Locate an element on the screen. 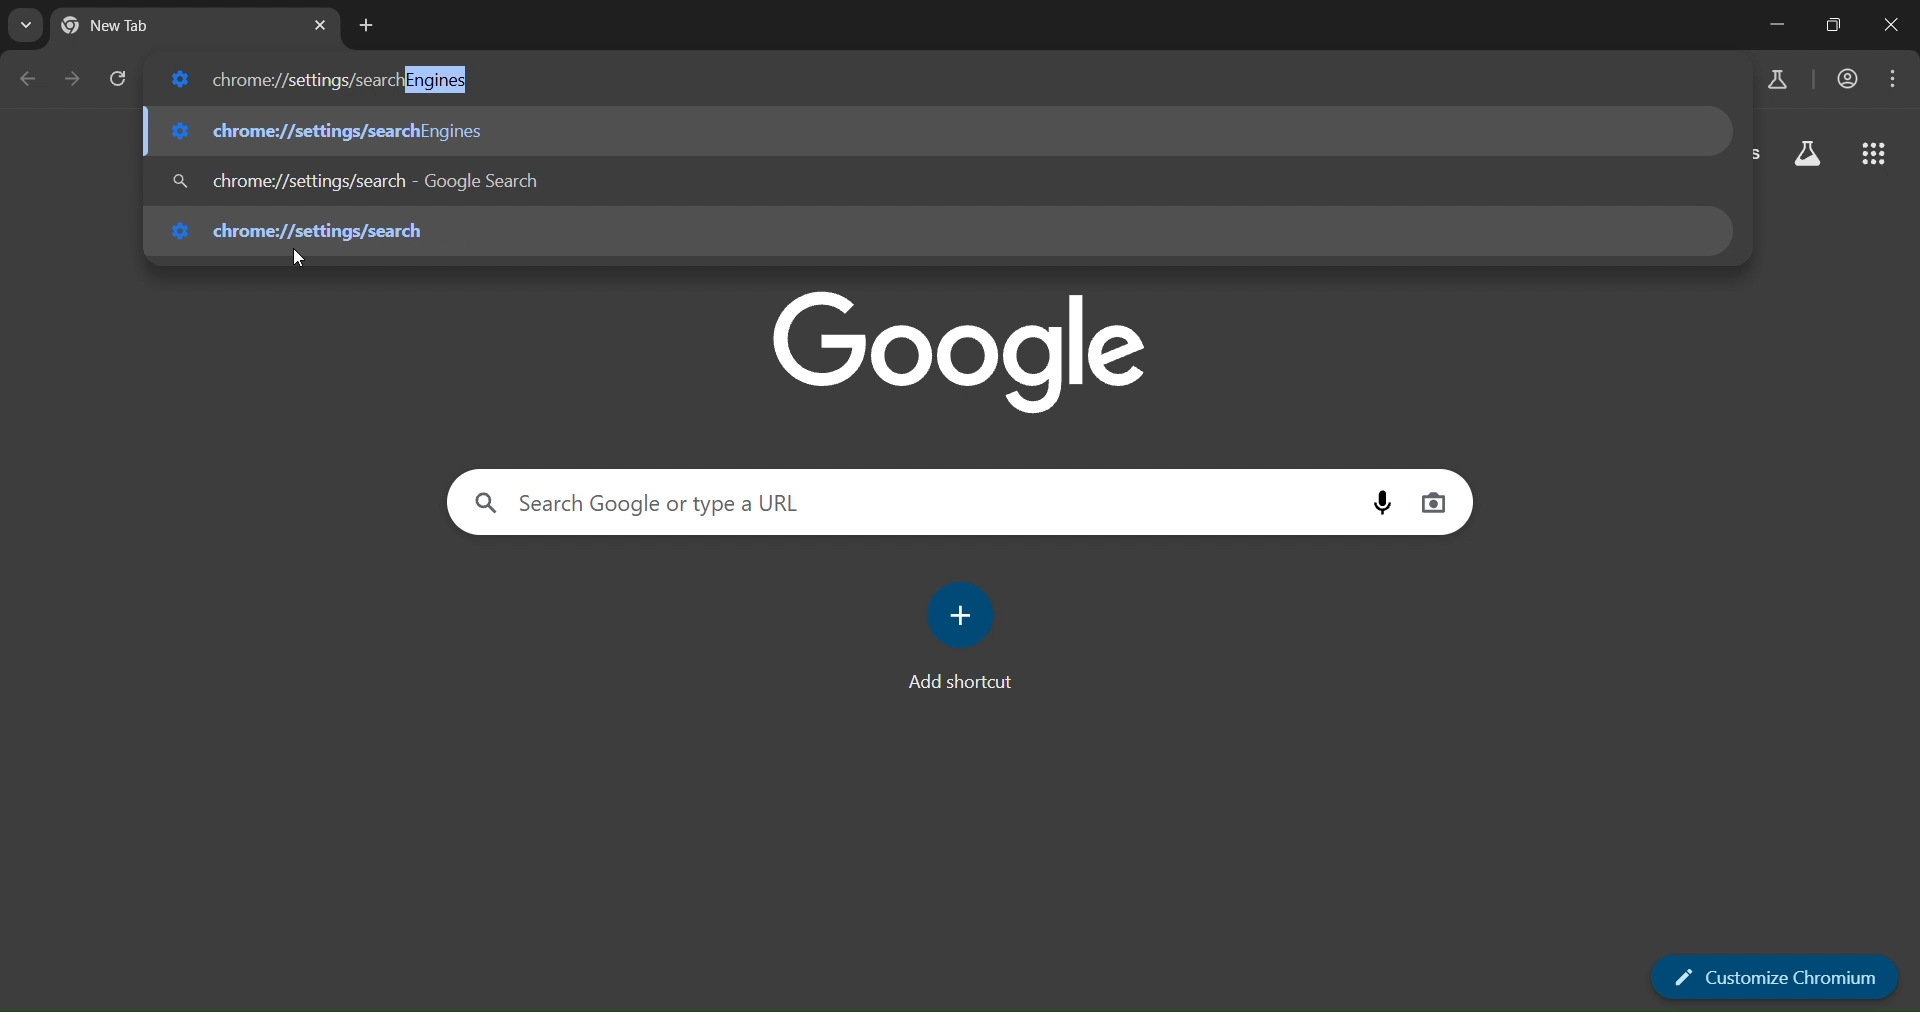 This screenshot has width=1920, height=1012. search Google or type a URL is located at coordinates (685, 503).